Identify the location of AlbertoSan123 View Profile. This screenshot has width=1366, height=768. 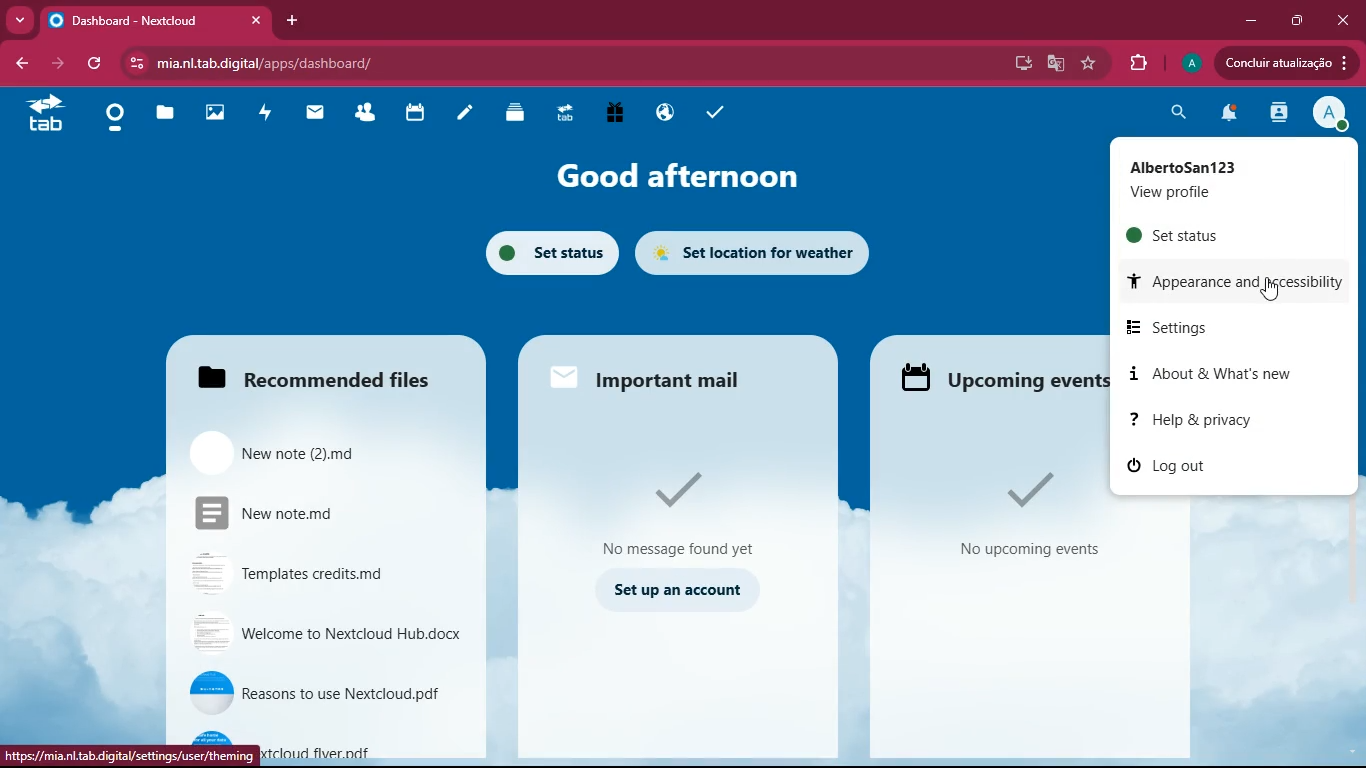
(1223, 179).